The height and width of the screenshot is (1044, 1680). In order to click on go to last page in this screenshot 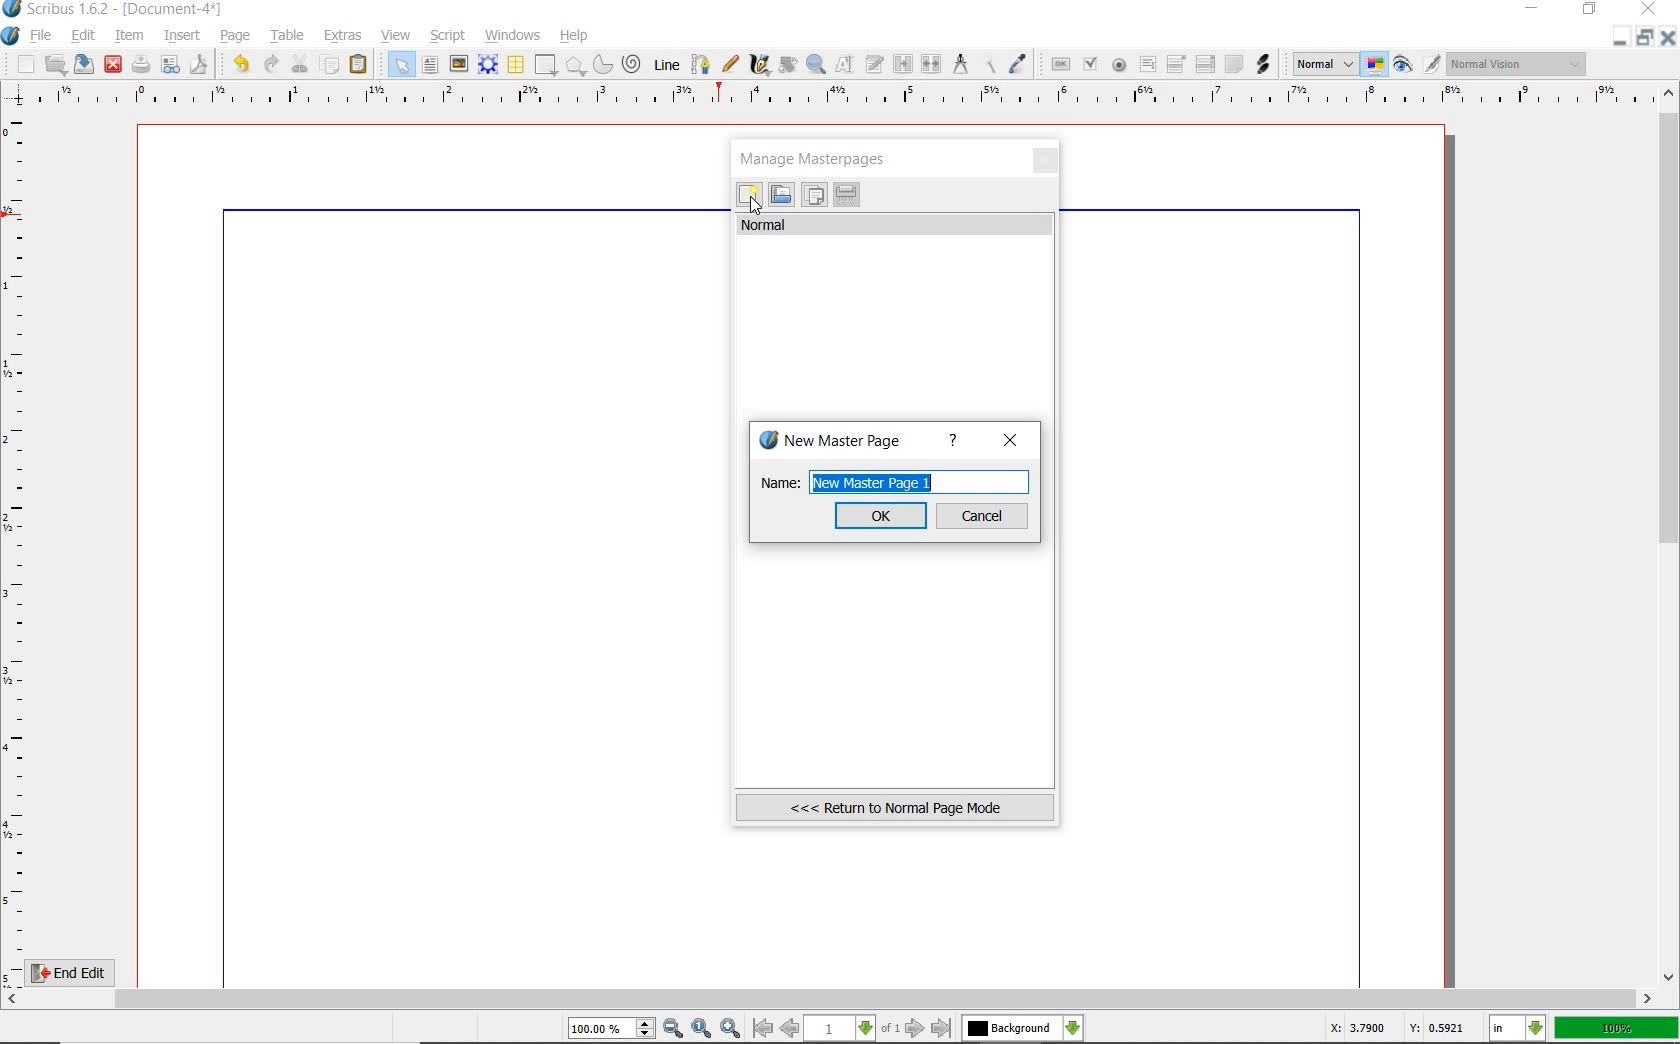, I will do `click(942, 1028)`.